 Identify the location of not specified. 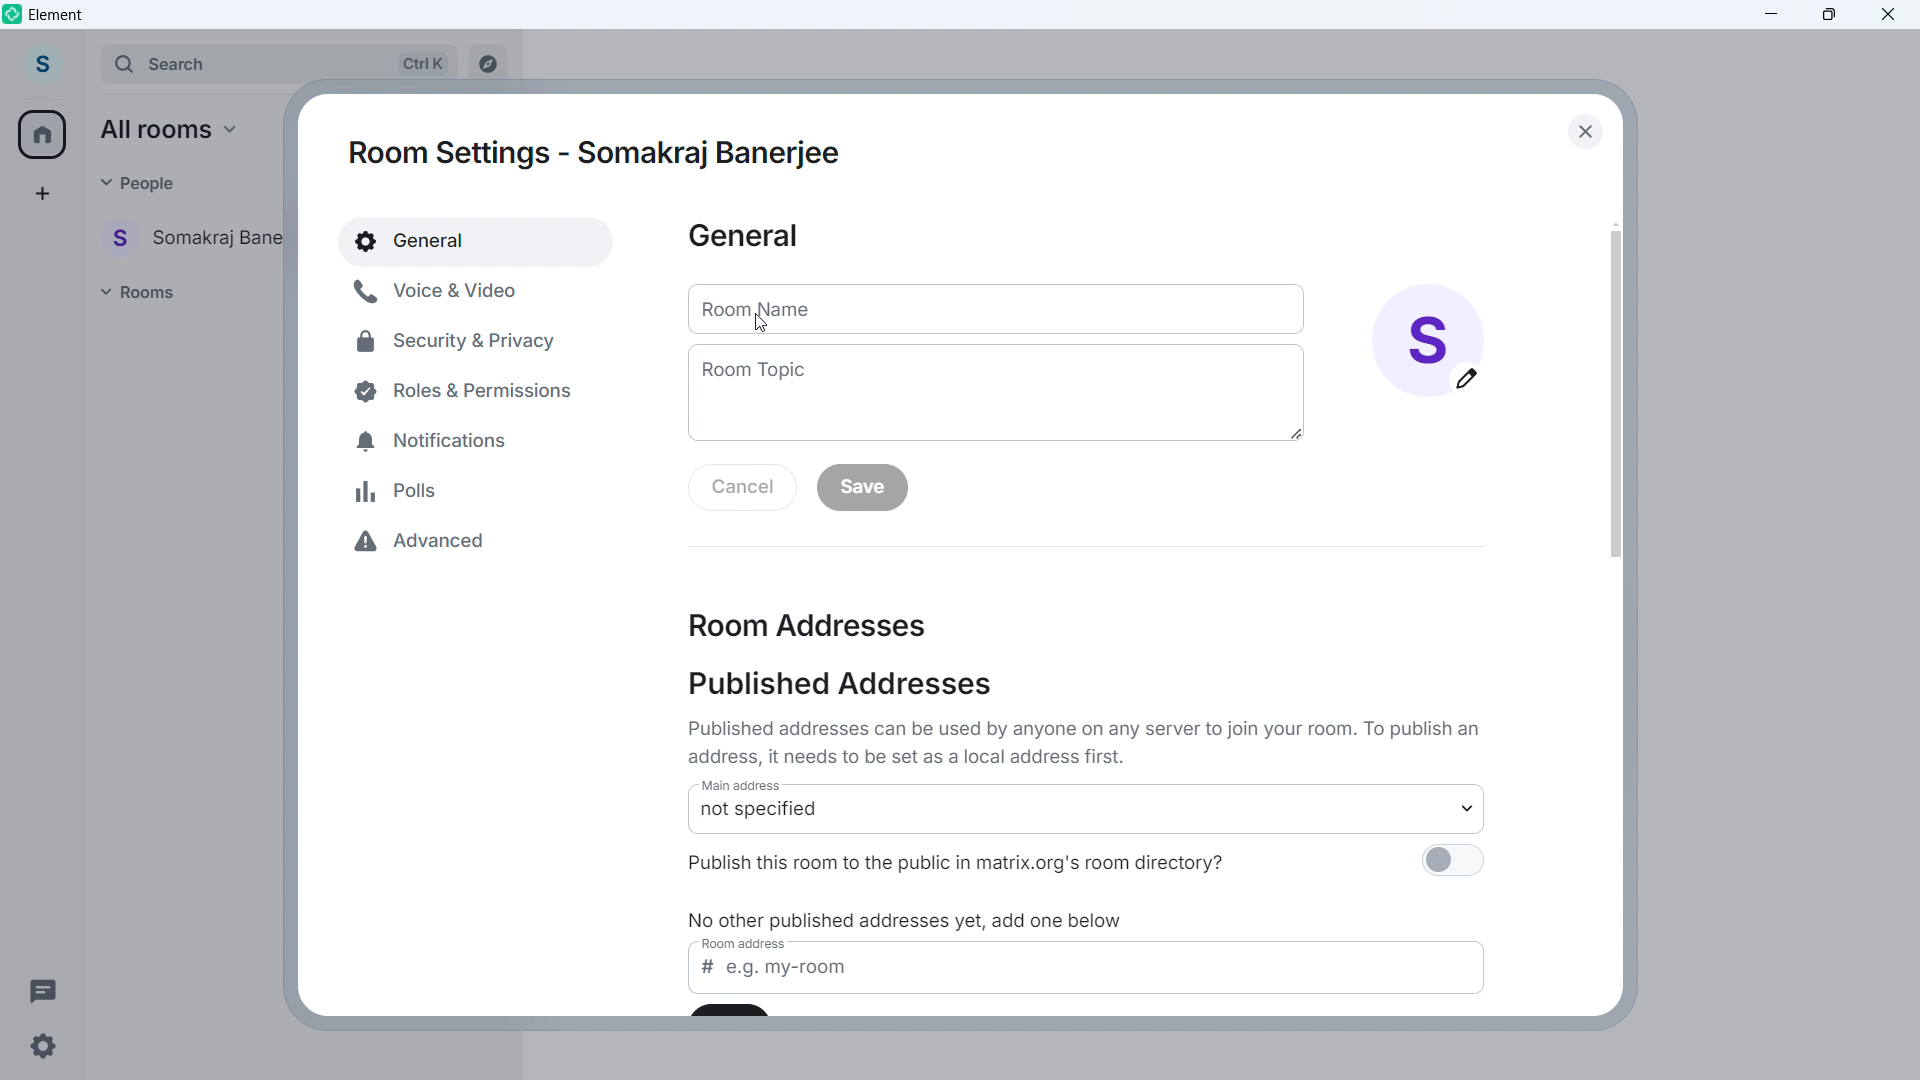
(1090, 818).